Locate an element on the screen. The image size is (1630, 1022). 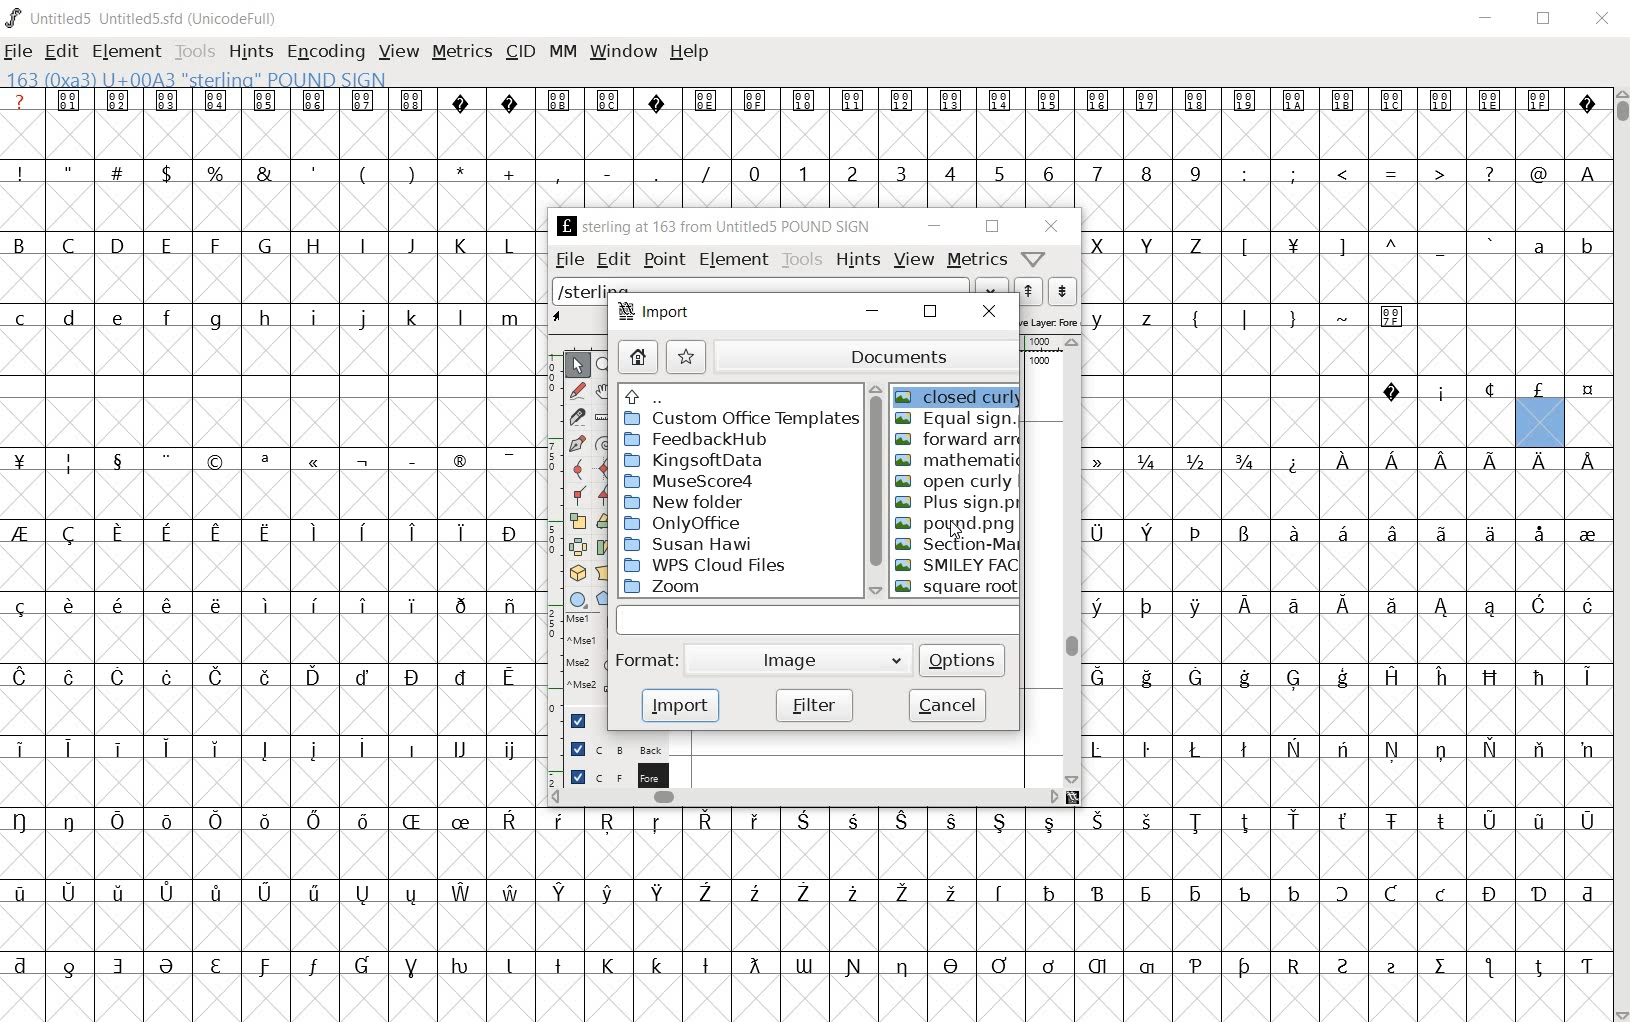
Symbol is located at coordinates (1389, 534).